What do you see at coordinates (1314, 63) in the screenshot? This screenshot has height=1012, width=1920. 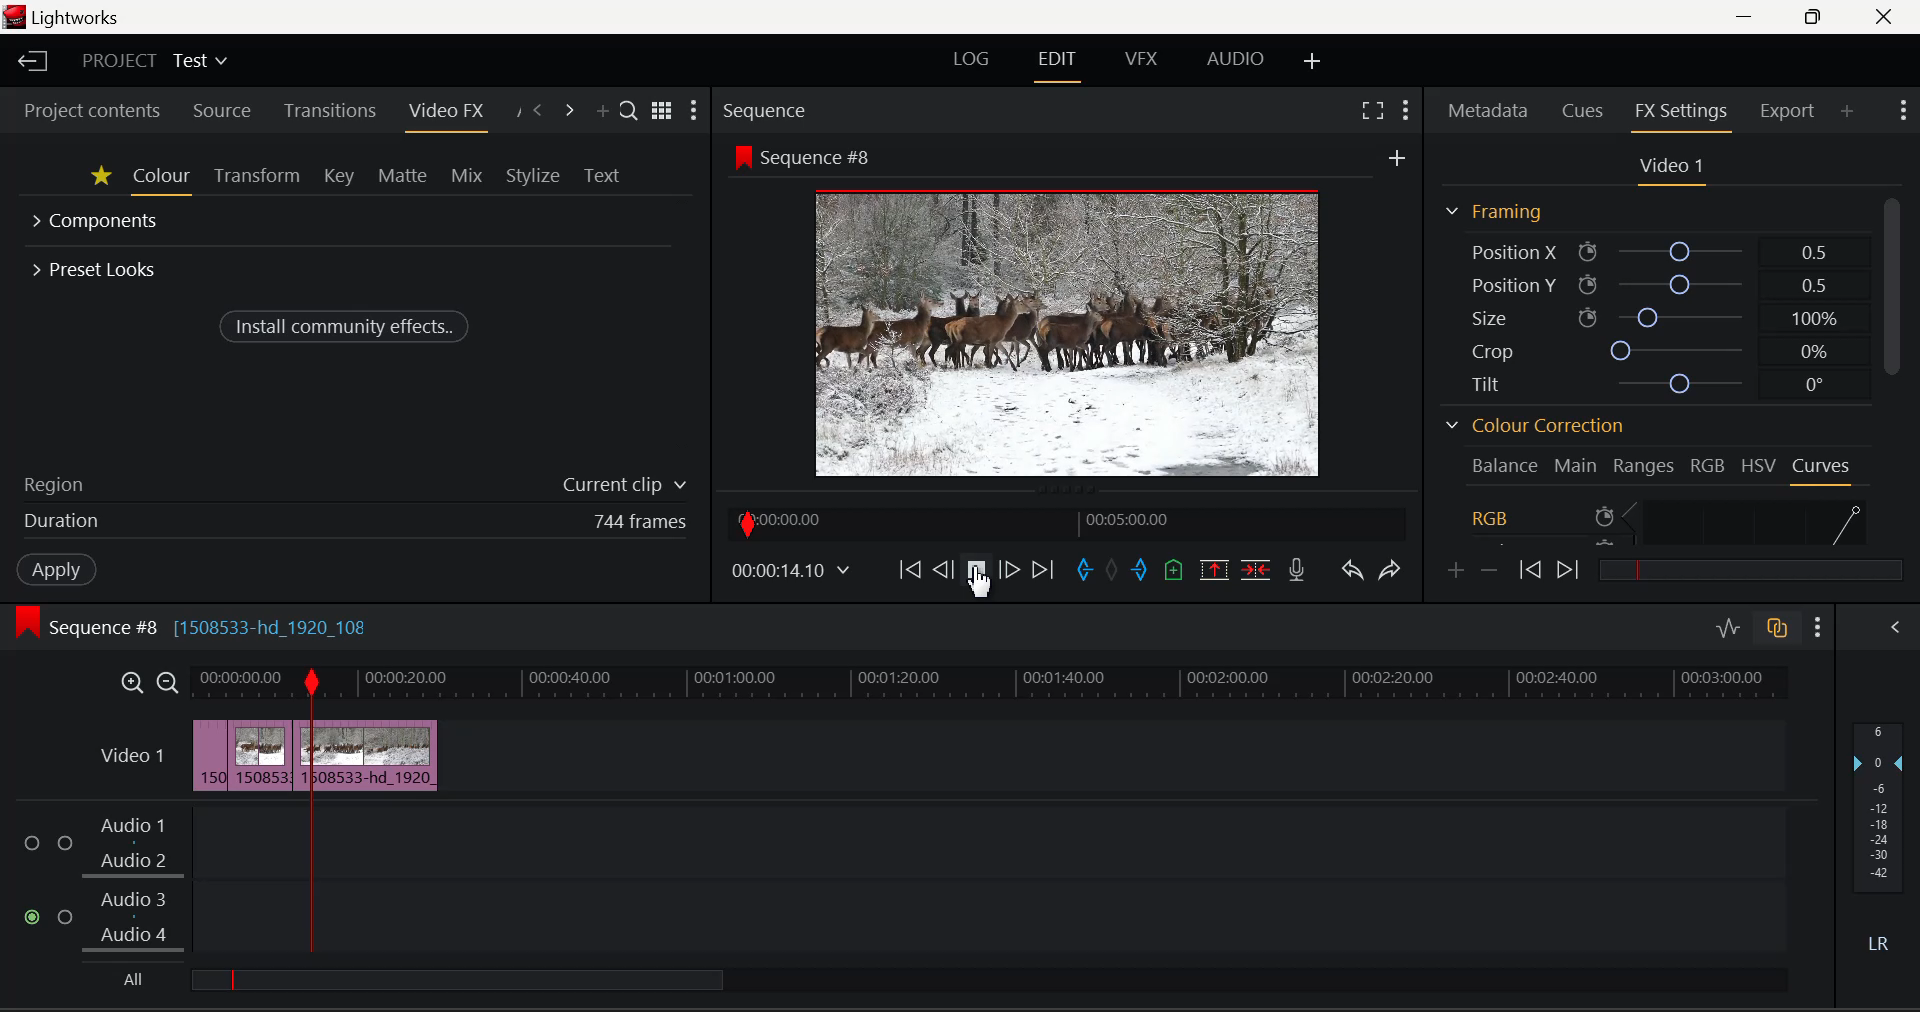 I see `Add Layout` at bounding box center [1314, 63].